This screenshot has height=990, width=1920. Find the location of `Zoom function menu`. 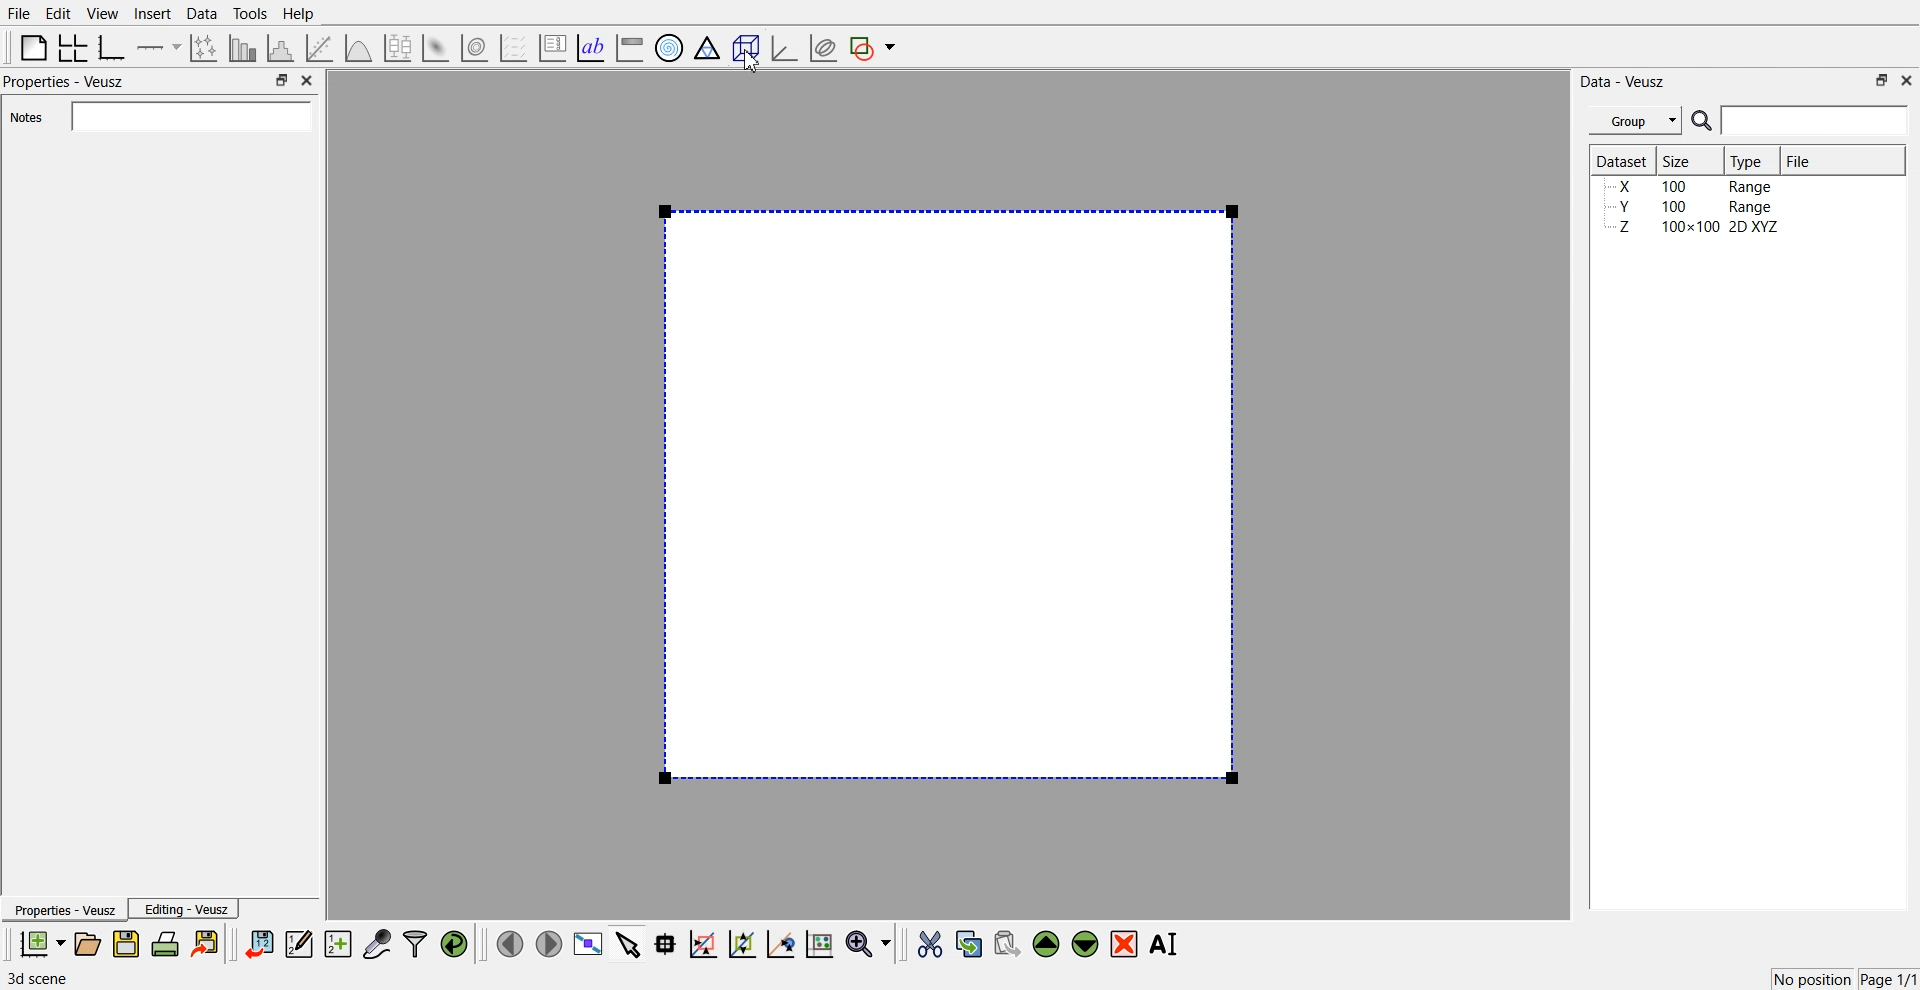

Zoom function menu is located at coordinates (871, 943).